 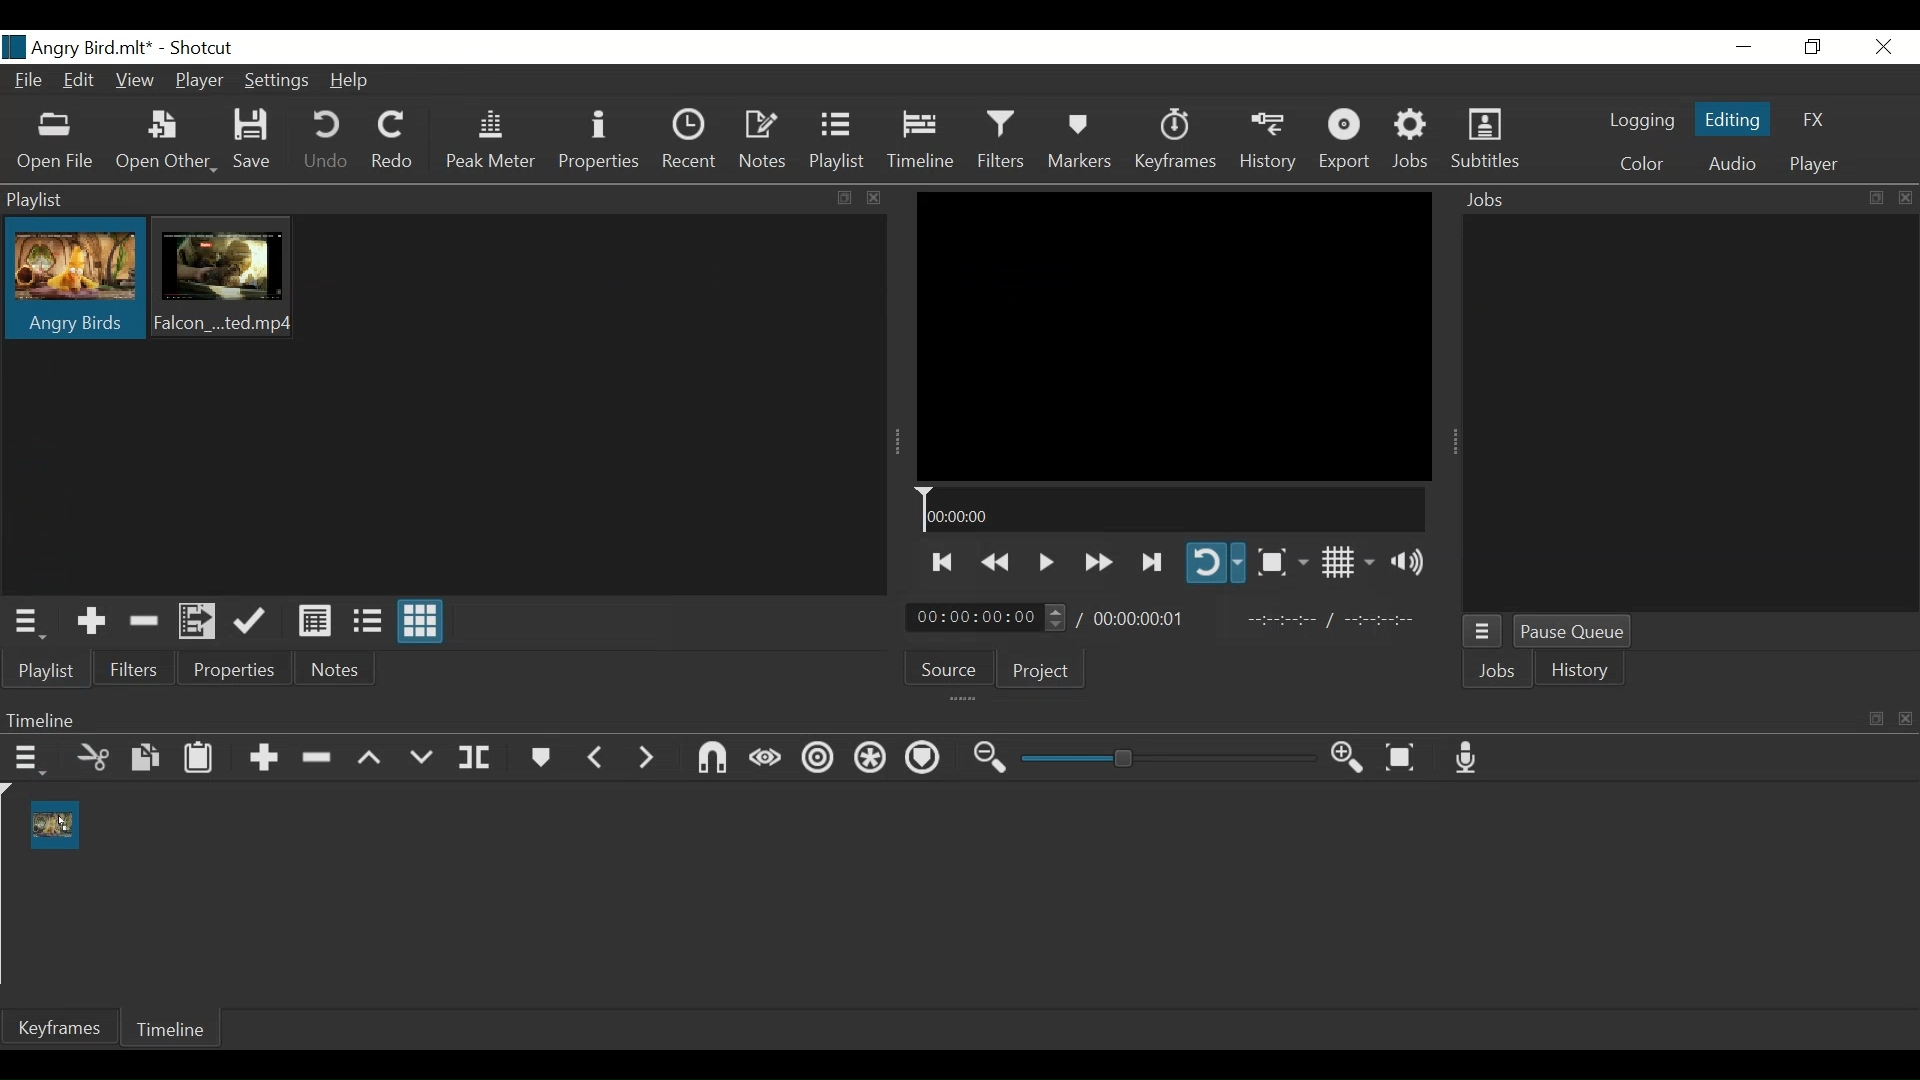 I want to click on logging, so click(x=1642, y=123).